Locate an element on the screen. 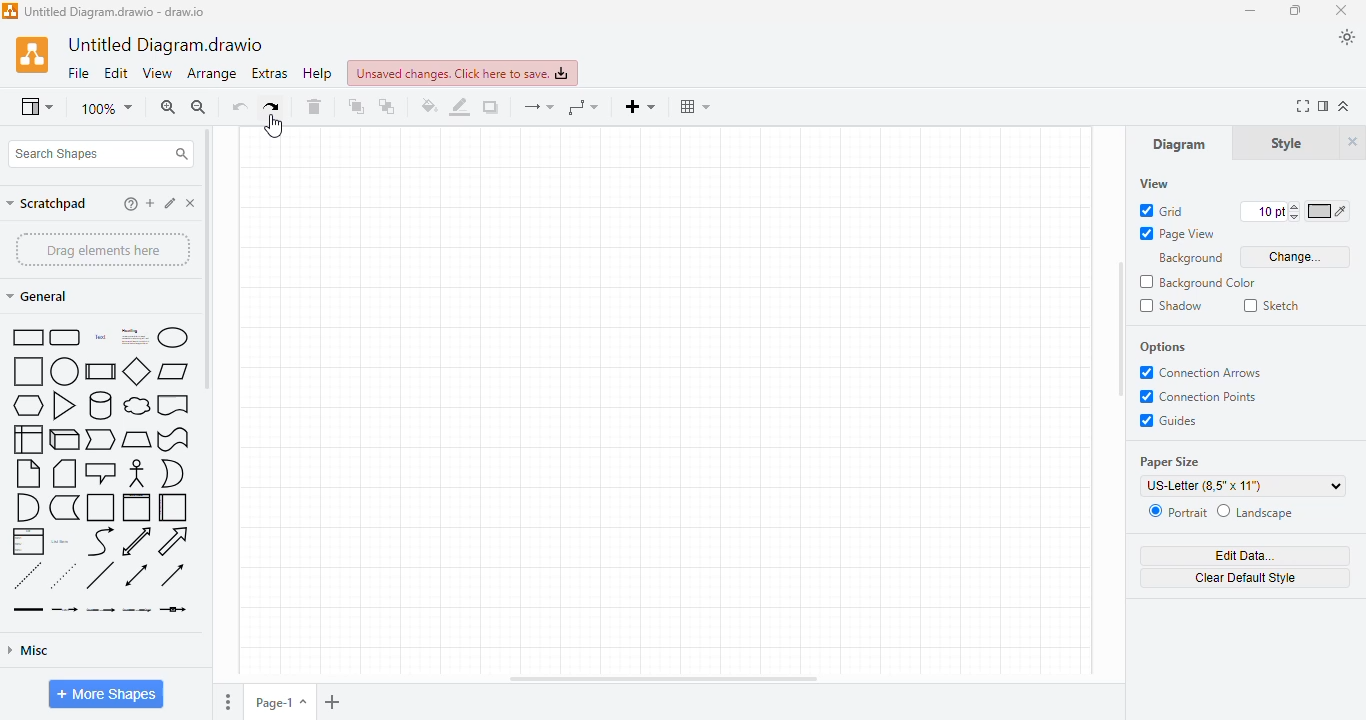  view is located at coordinates (1153, 184).